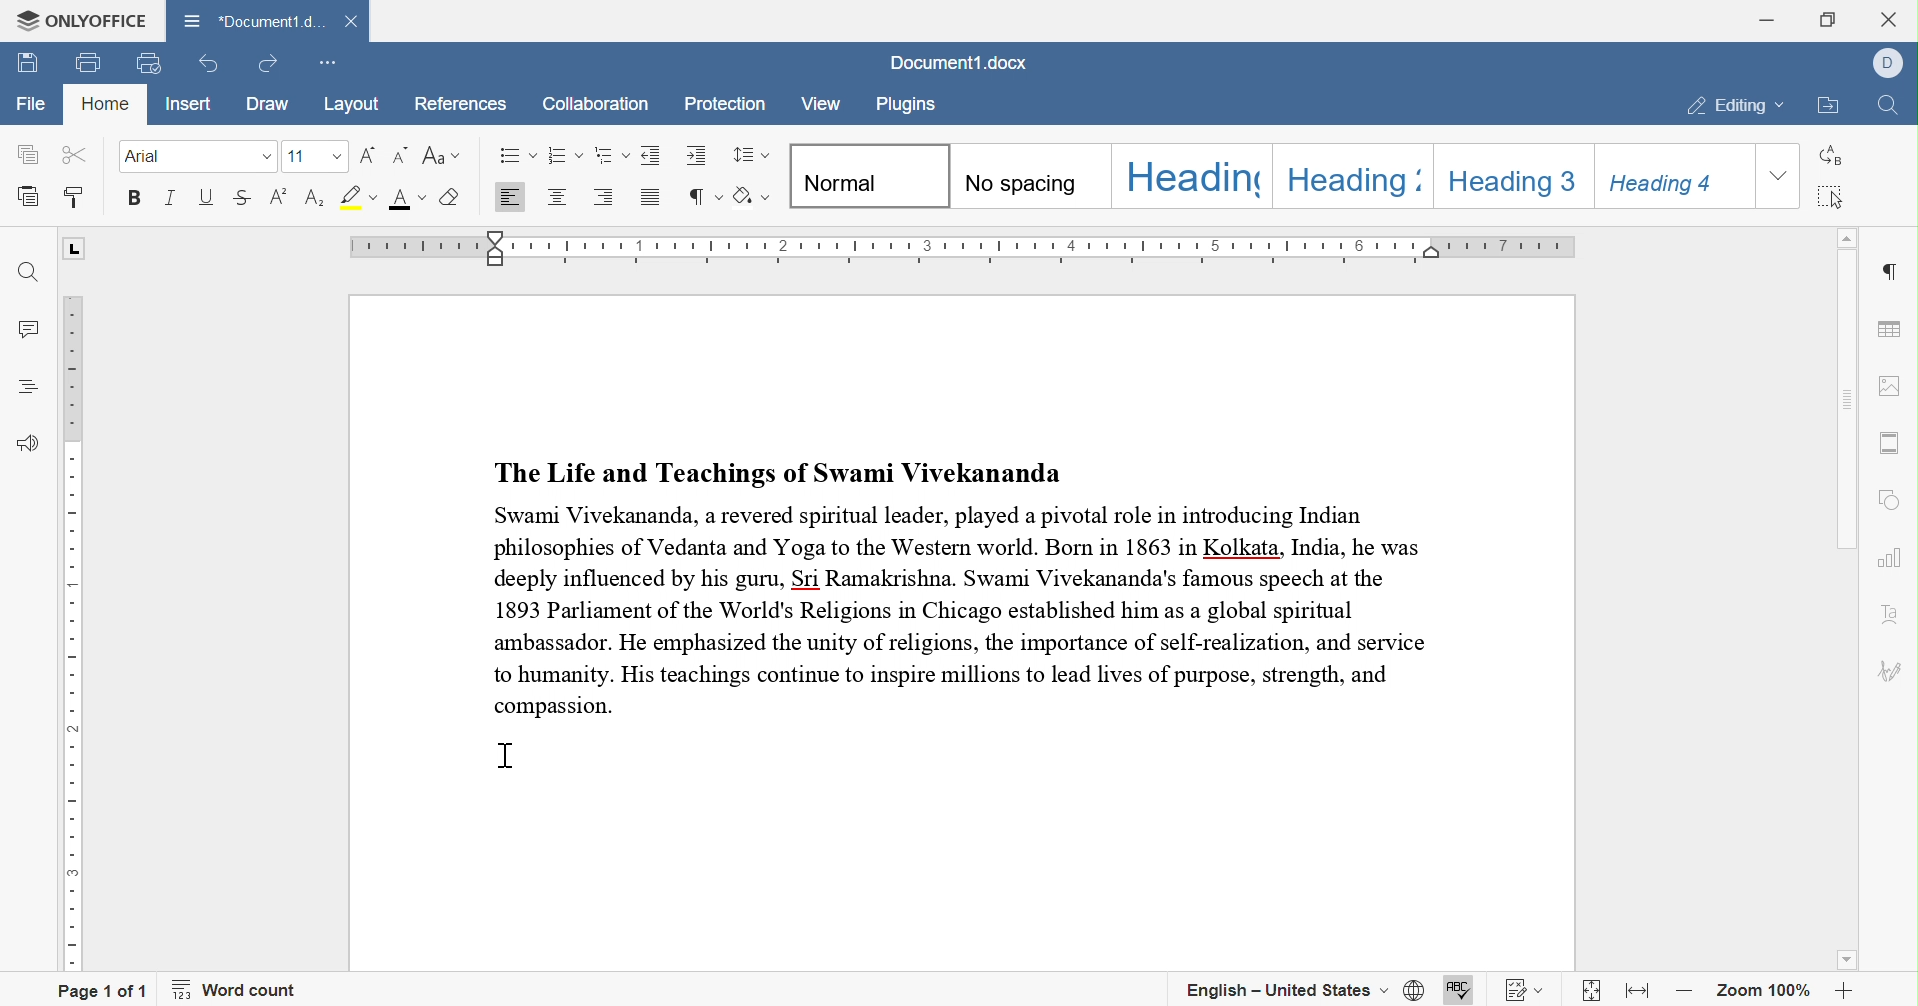 This screenshot has height=1006, width=1918. What do you see at coordinates (143, 62) in the screenshot?
I see `quick print` at bounding box center [143, 62].